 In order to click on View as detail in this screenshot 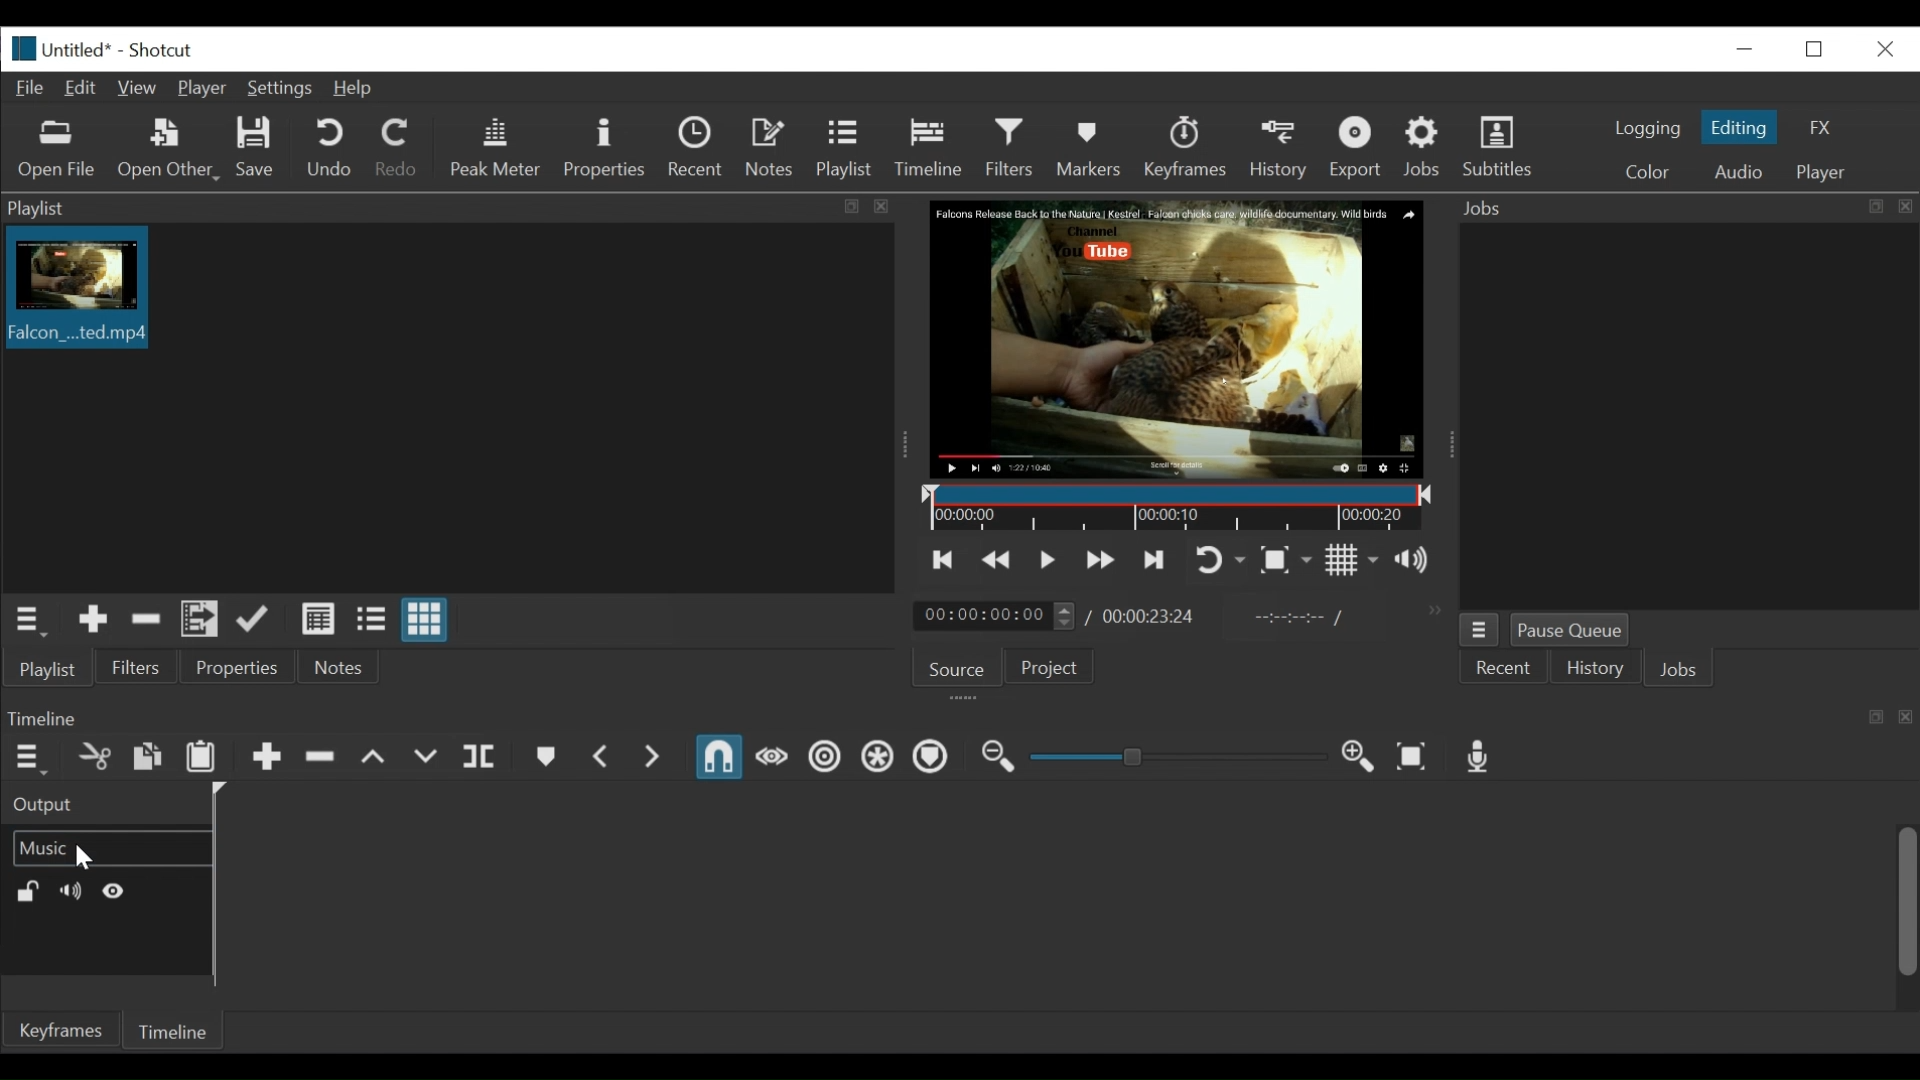, I will do `click(317, 622)`.